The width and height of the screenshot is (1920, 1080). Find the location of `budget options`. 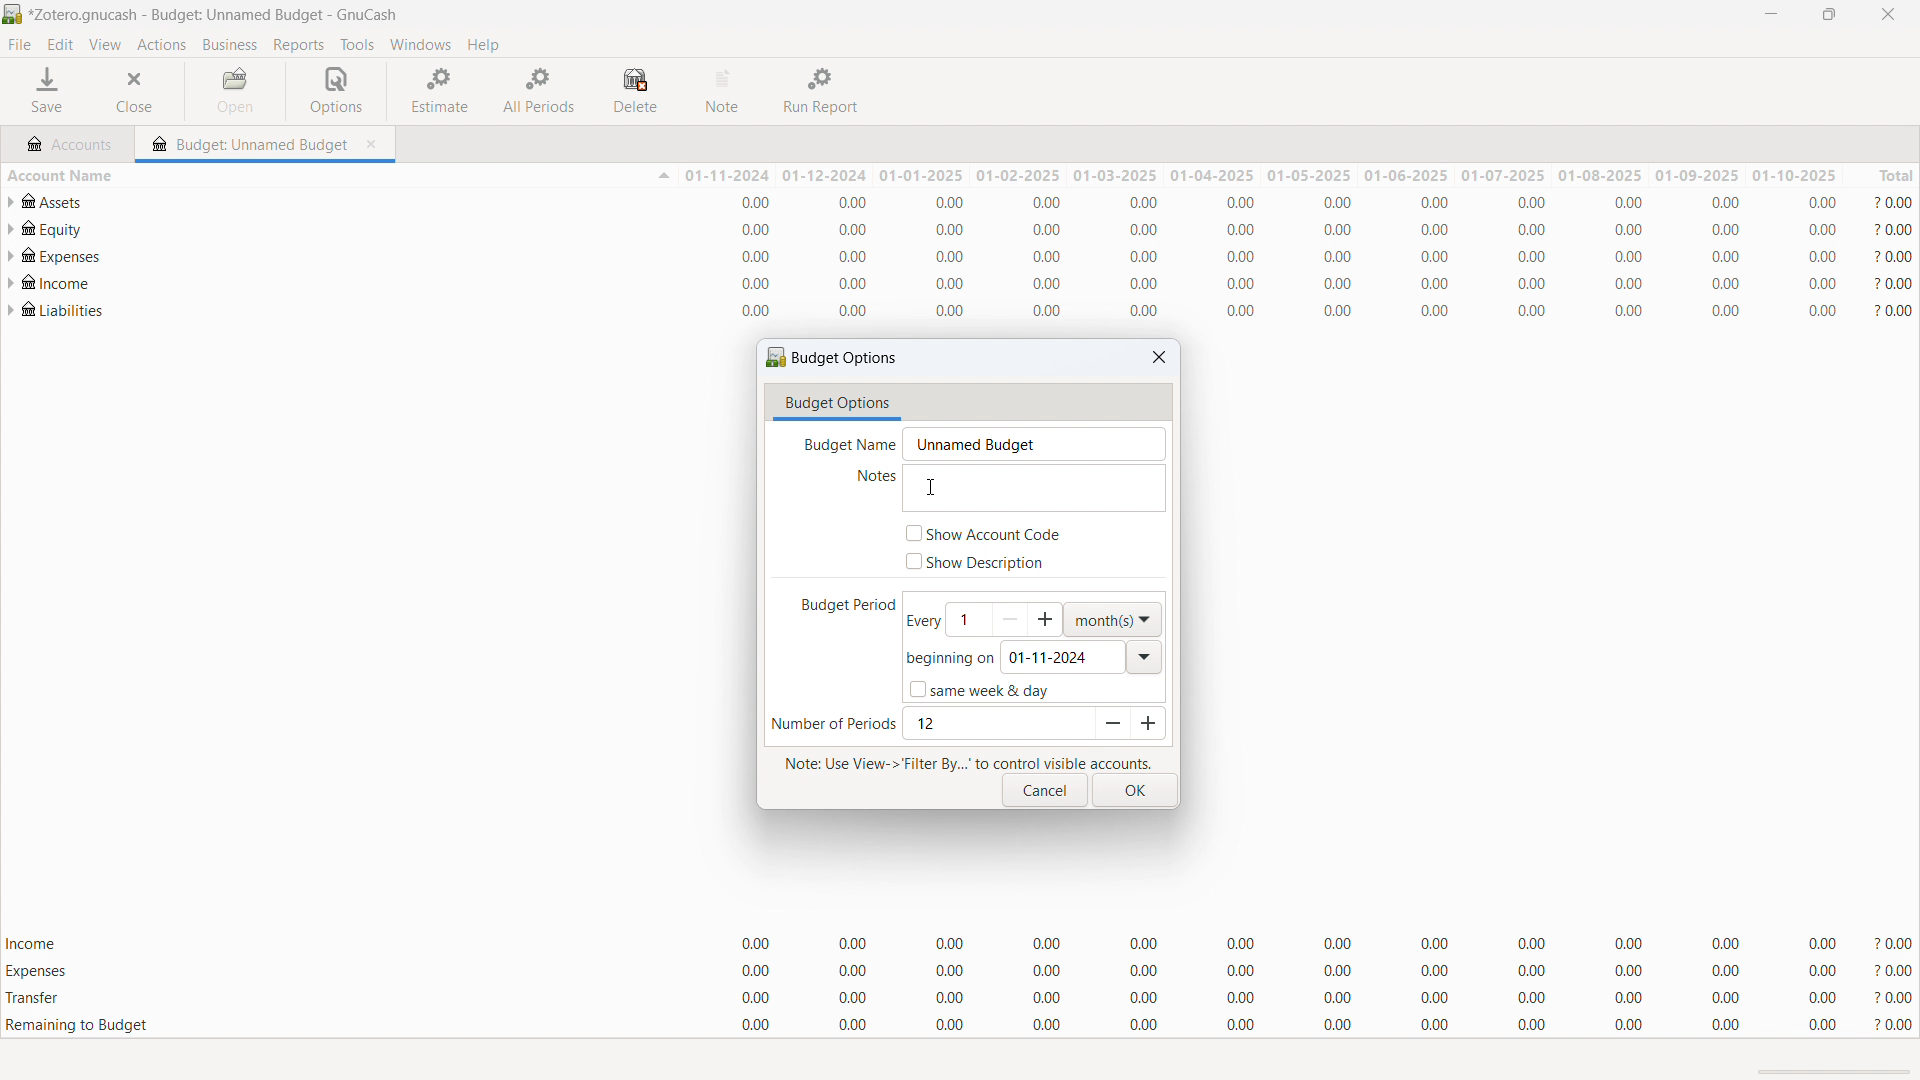

budget options is located at coordinates (834, 357).